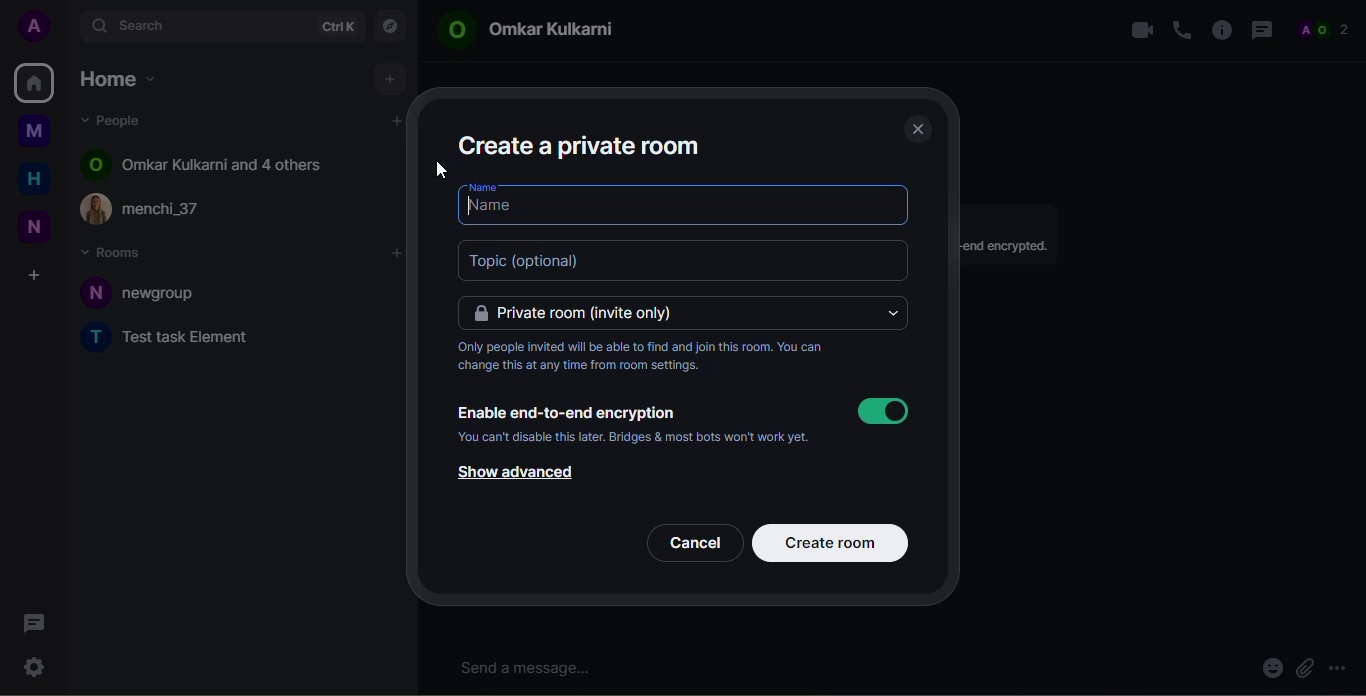 The height and width of the screenshot is (696, 1366). What do you see at coordinates (882, 411) in the screenshot?
I see `enabled` at bounding box center [882, 411].